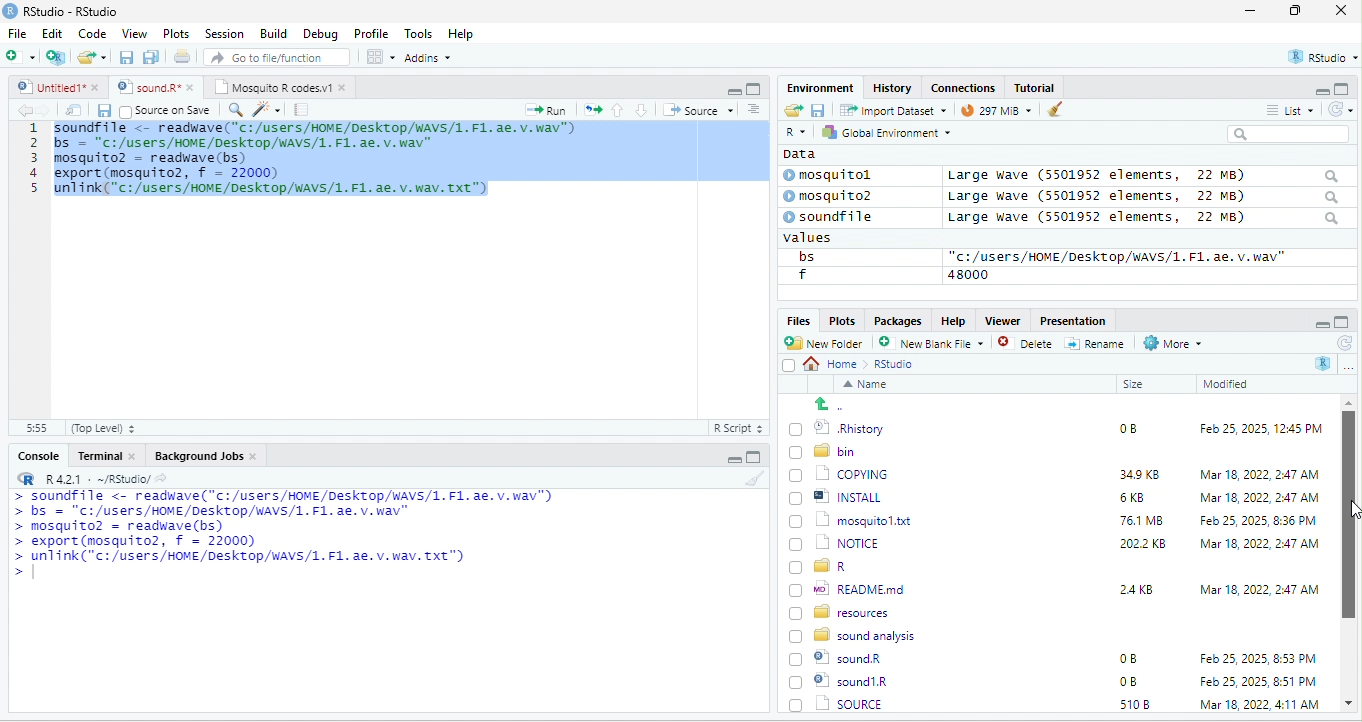 This screenshot has width=1362, height=722. Describe the element at coordinates (320, 33) in the screenshot. I see `Debug` at that location.